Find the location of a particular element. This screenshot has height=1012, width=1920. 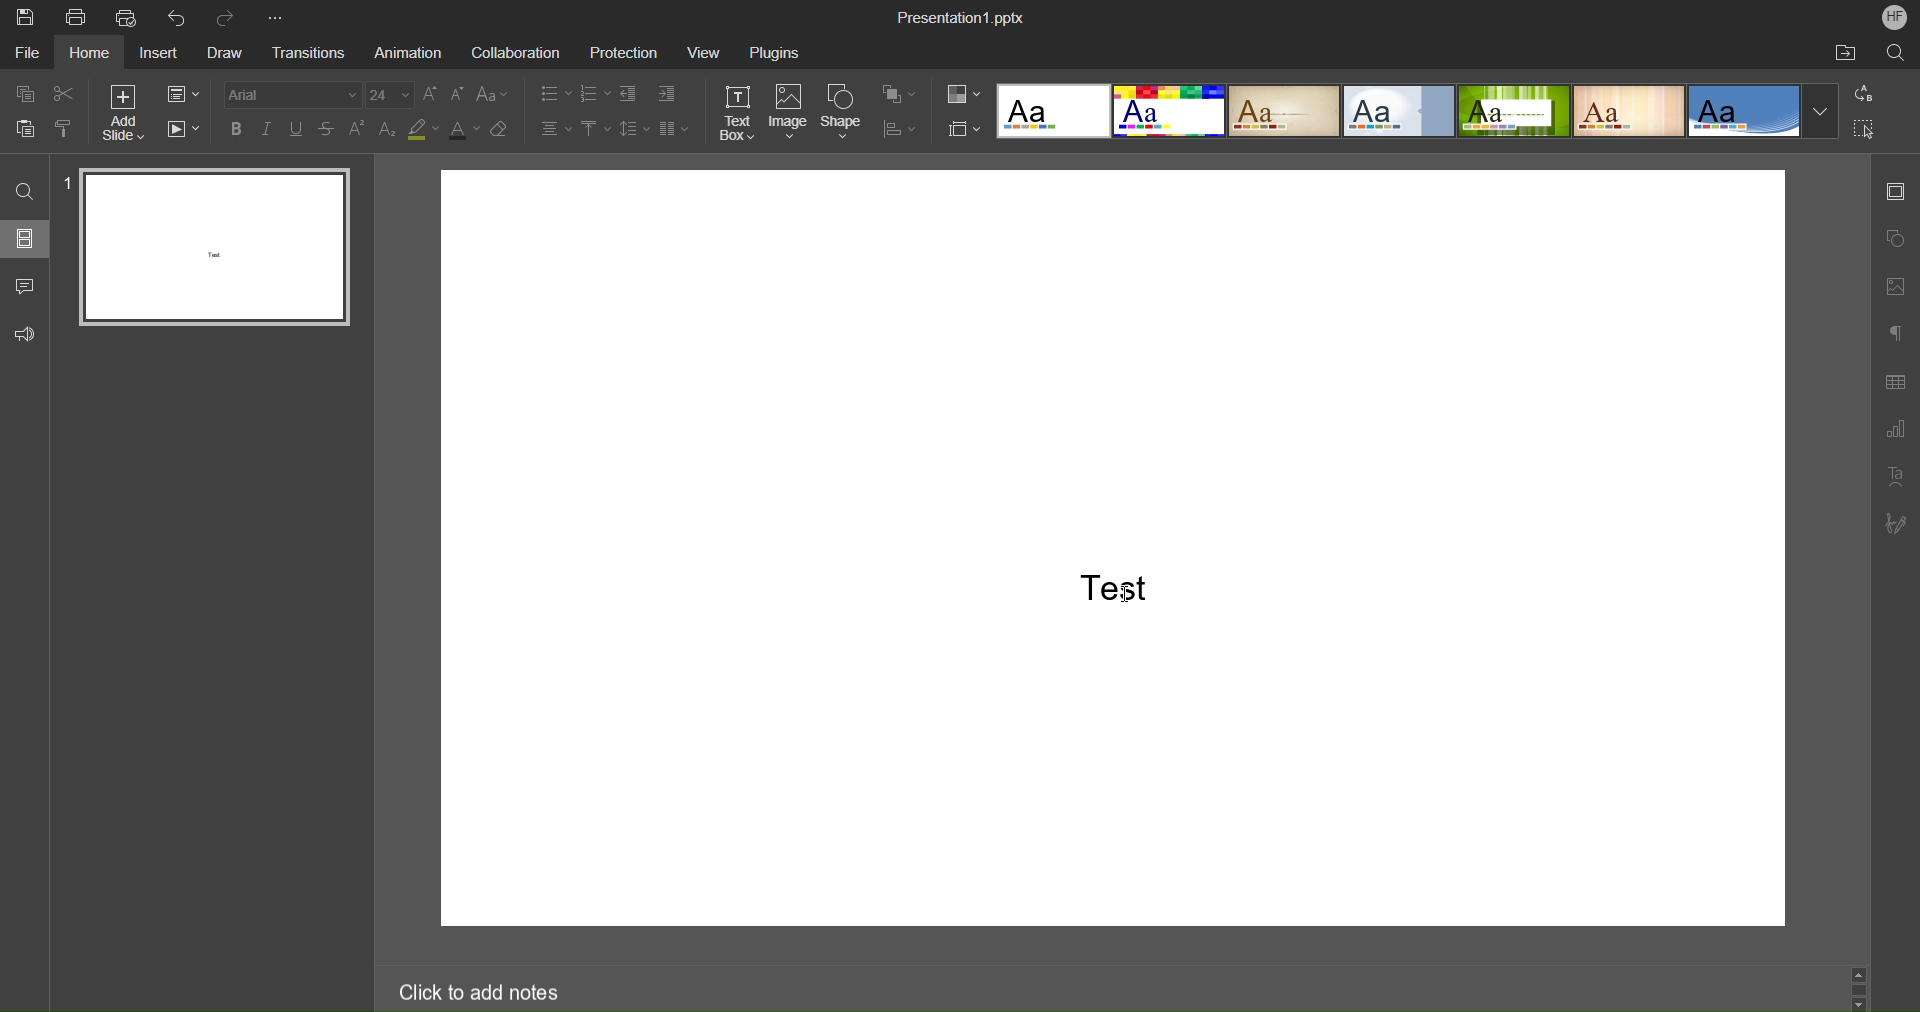

Table Settings is located at coordinates (1895, 383).